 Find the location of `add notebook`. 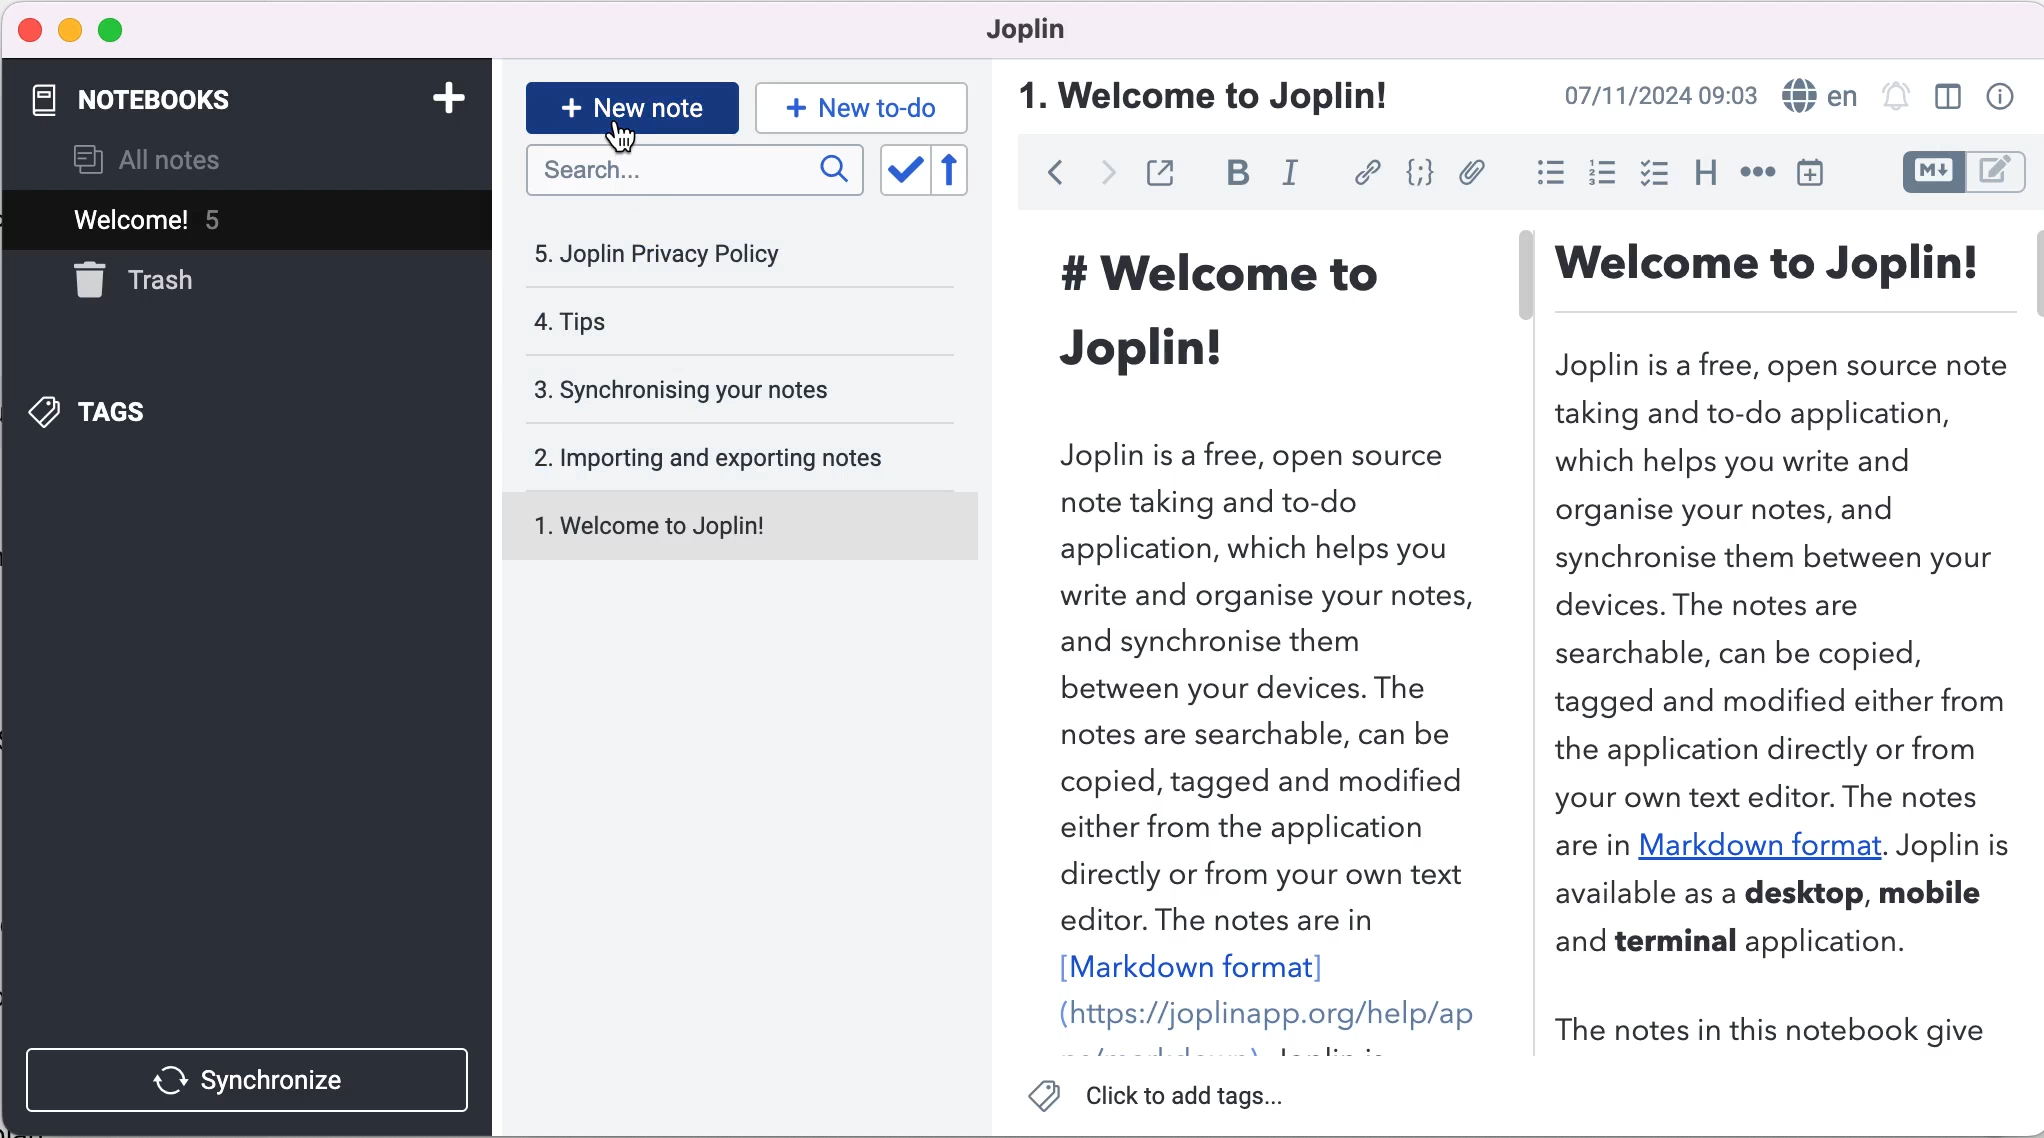

add notebook is located at coordinates (448, 99).